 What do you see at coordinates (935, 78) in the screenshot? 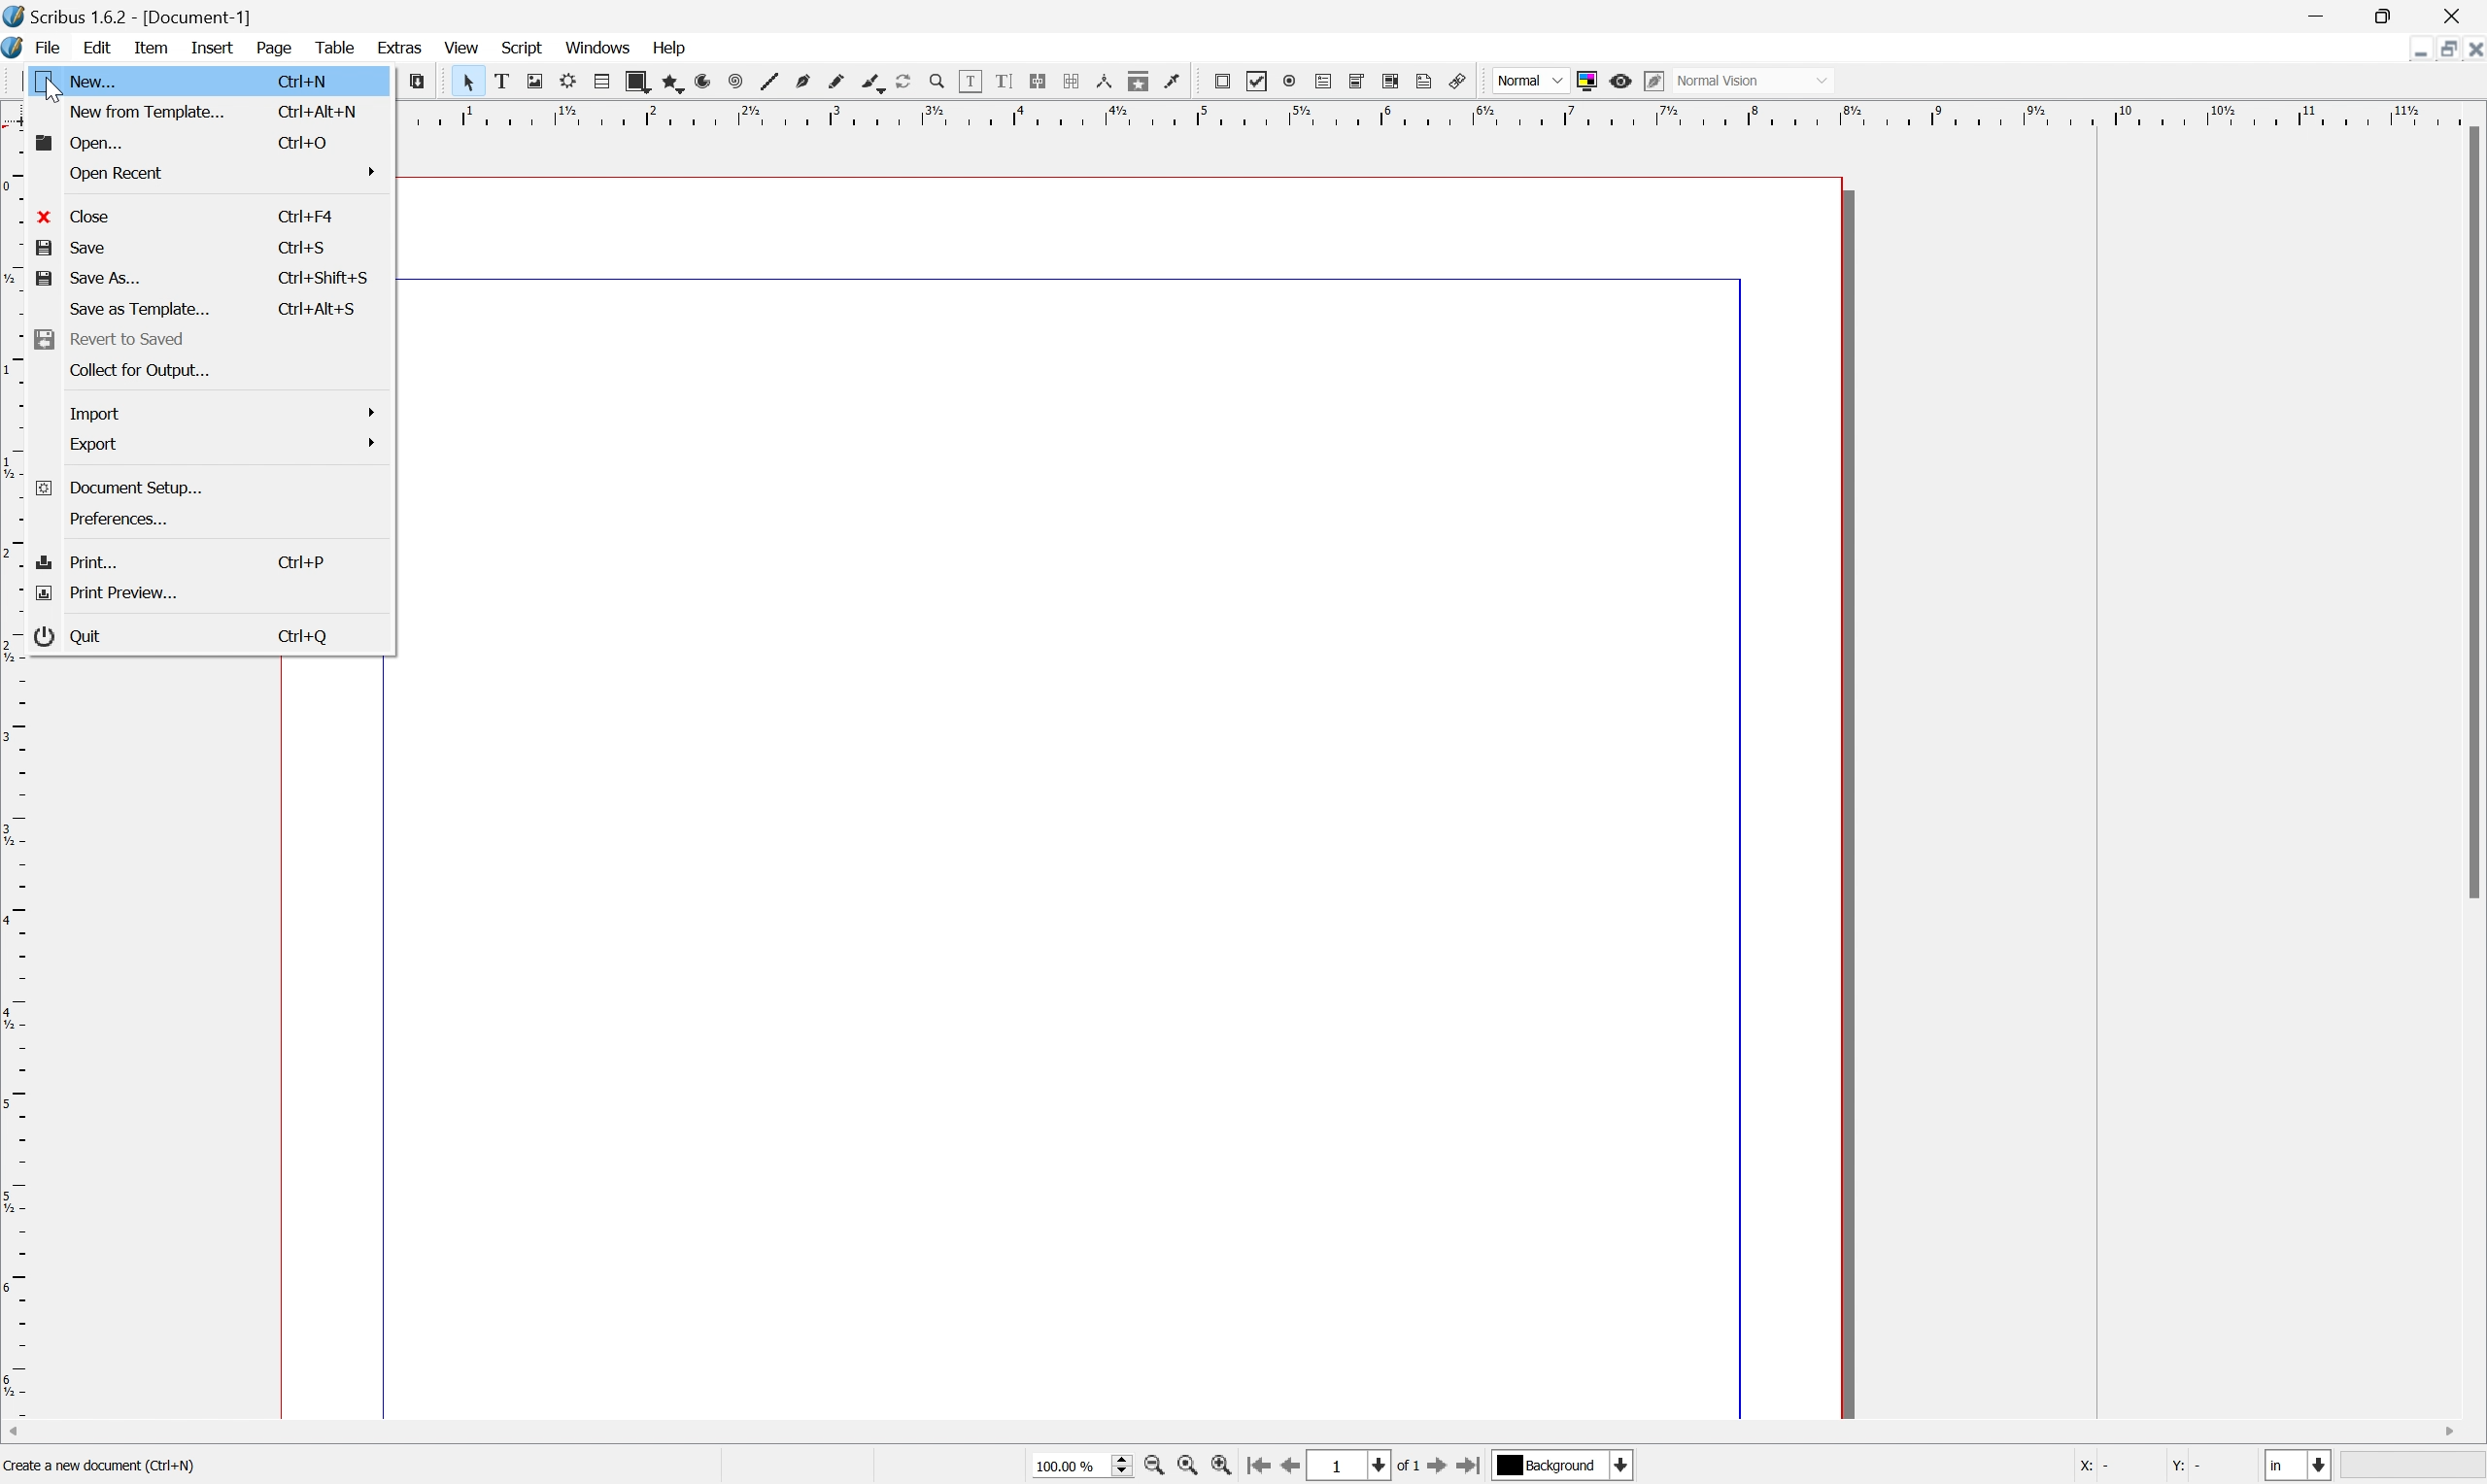
I see `Zoom in or out` at bounding box center [935, 78].